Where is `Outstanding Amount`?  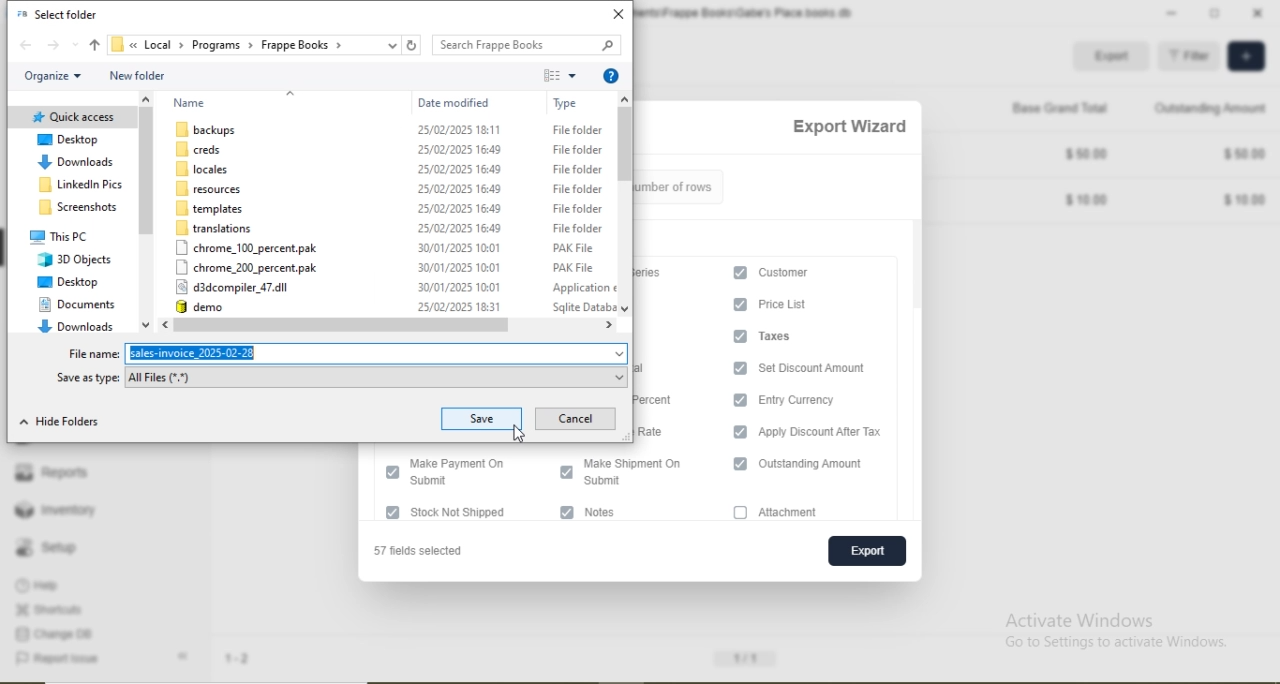 Outstanding Amount is located at coordinates (823, 465).